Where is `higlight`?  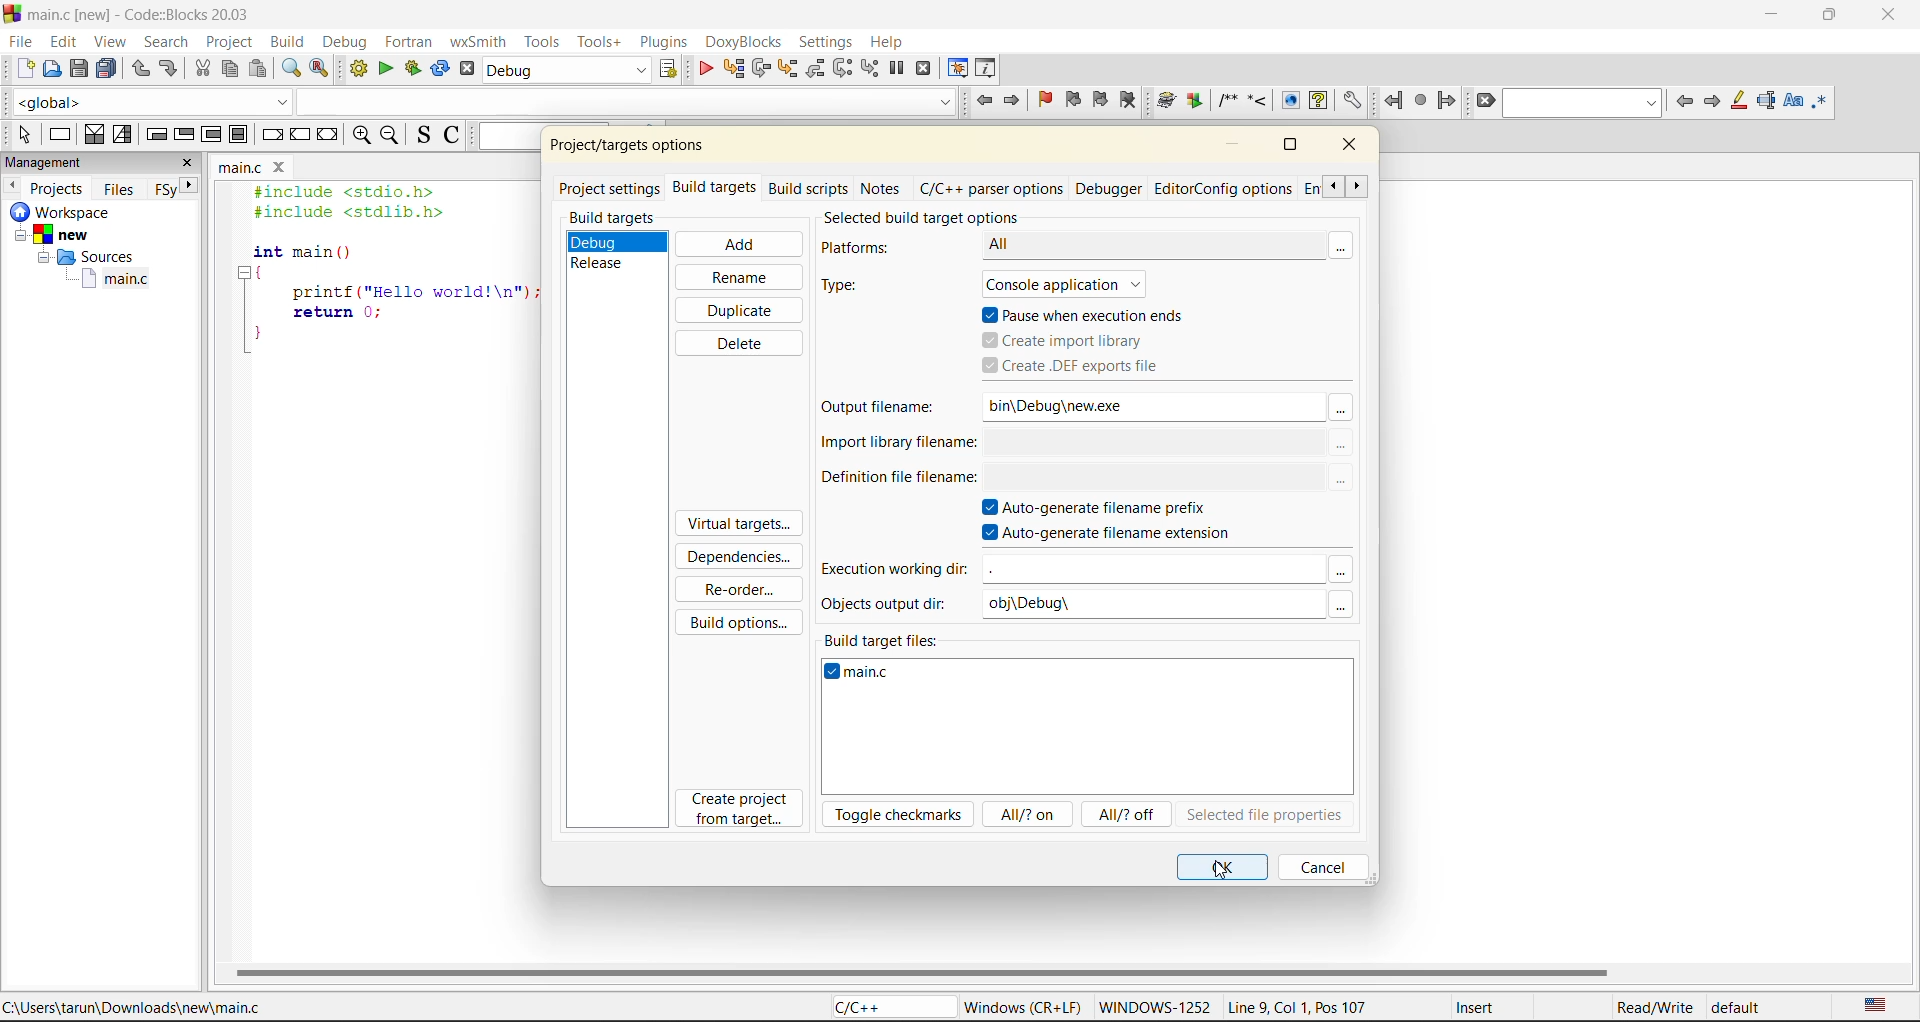
higlight is located at coordinates (1740, 101).